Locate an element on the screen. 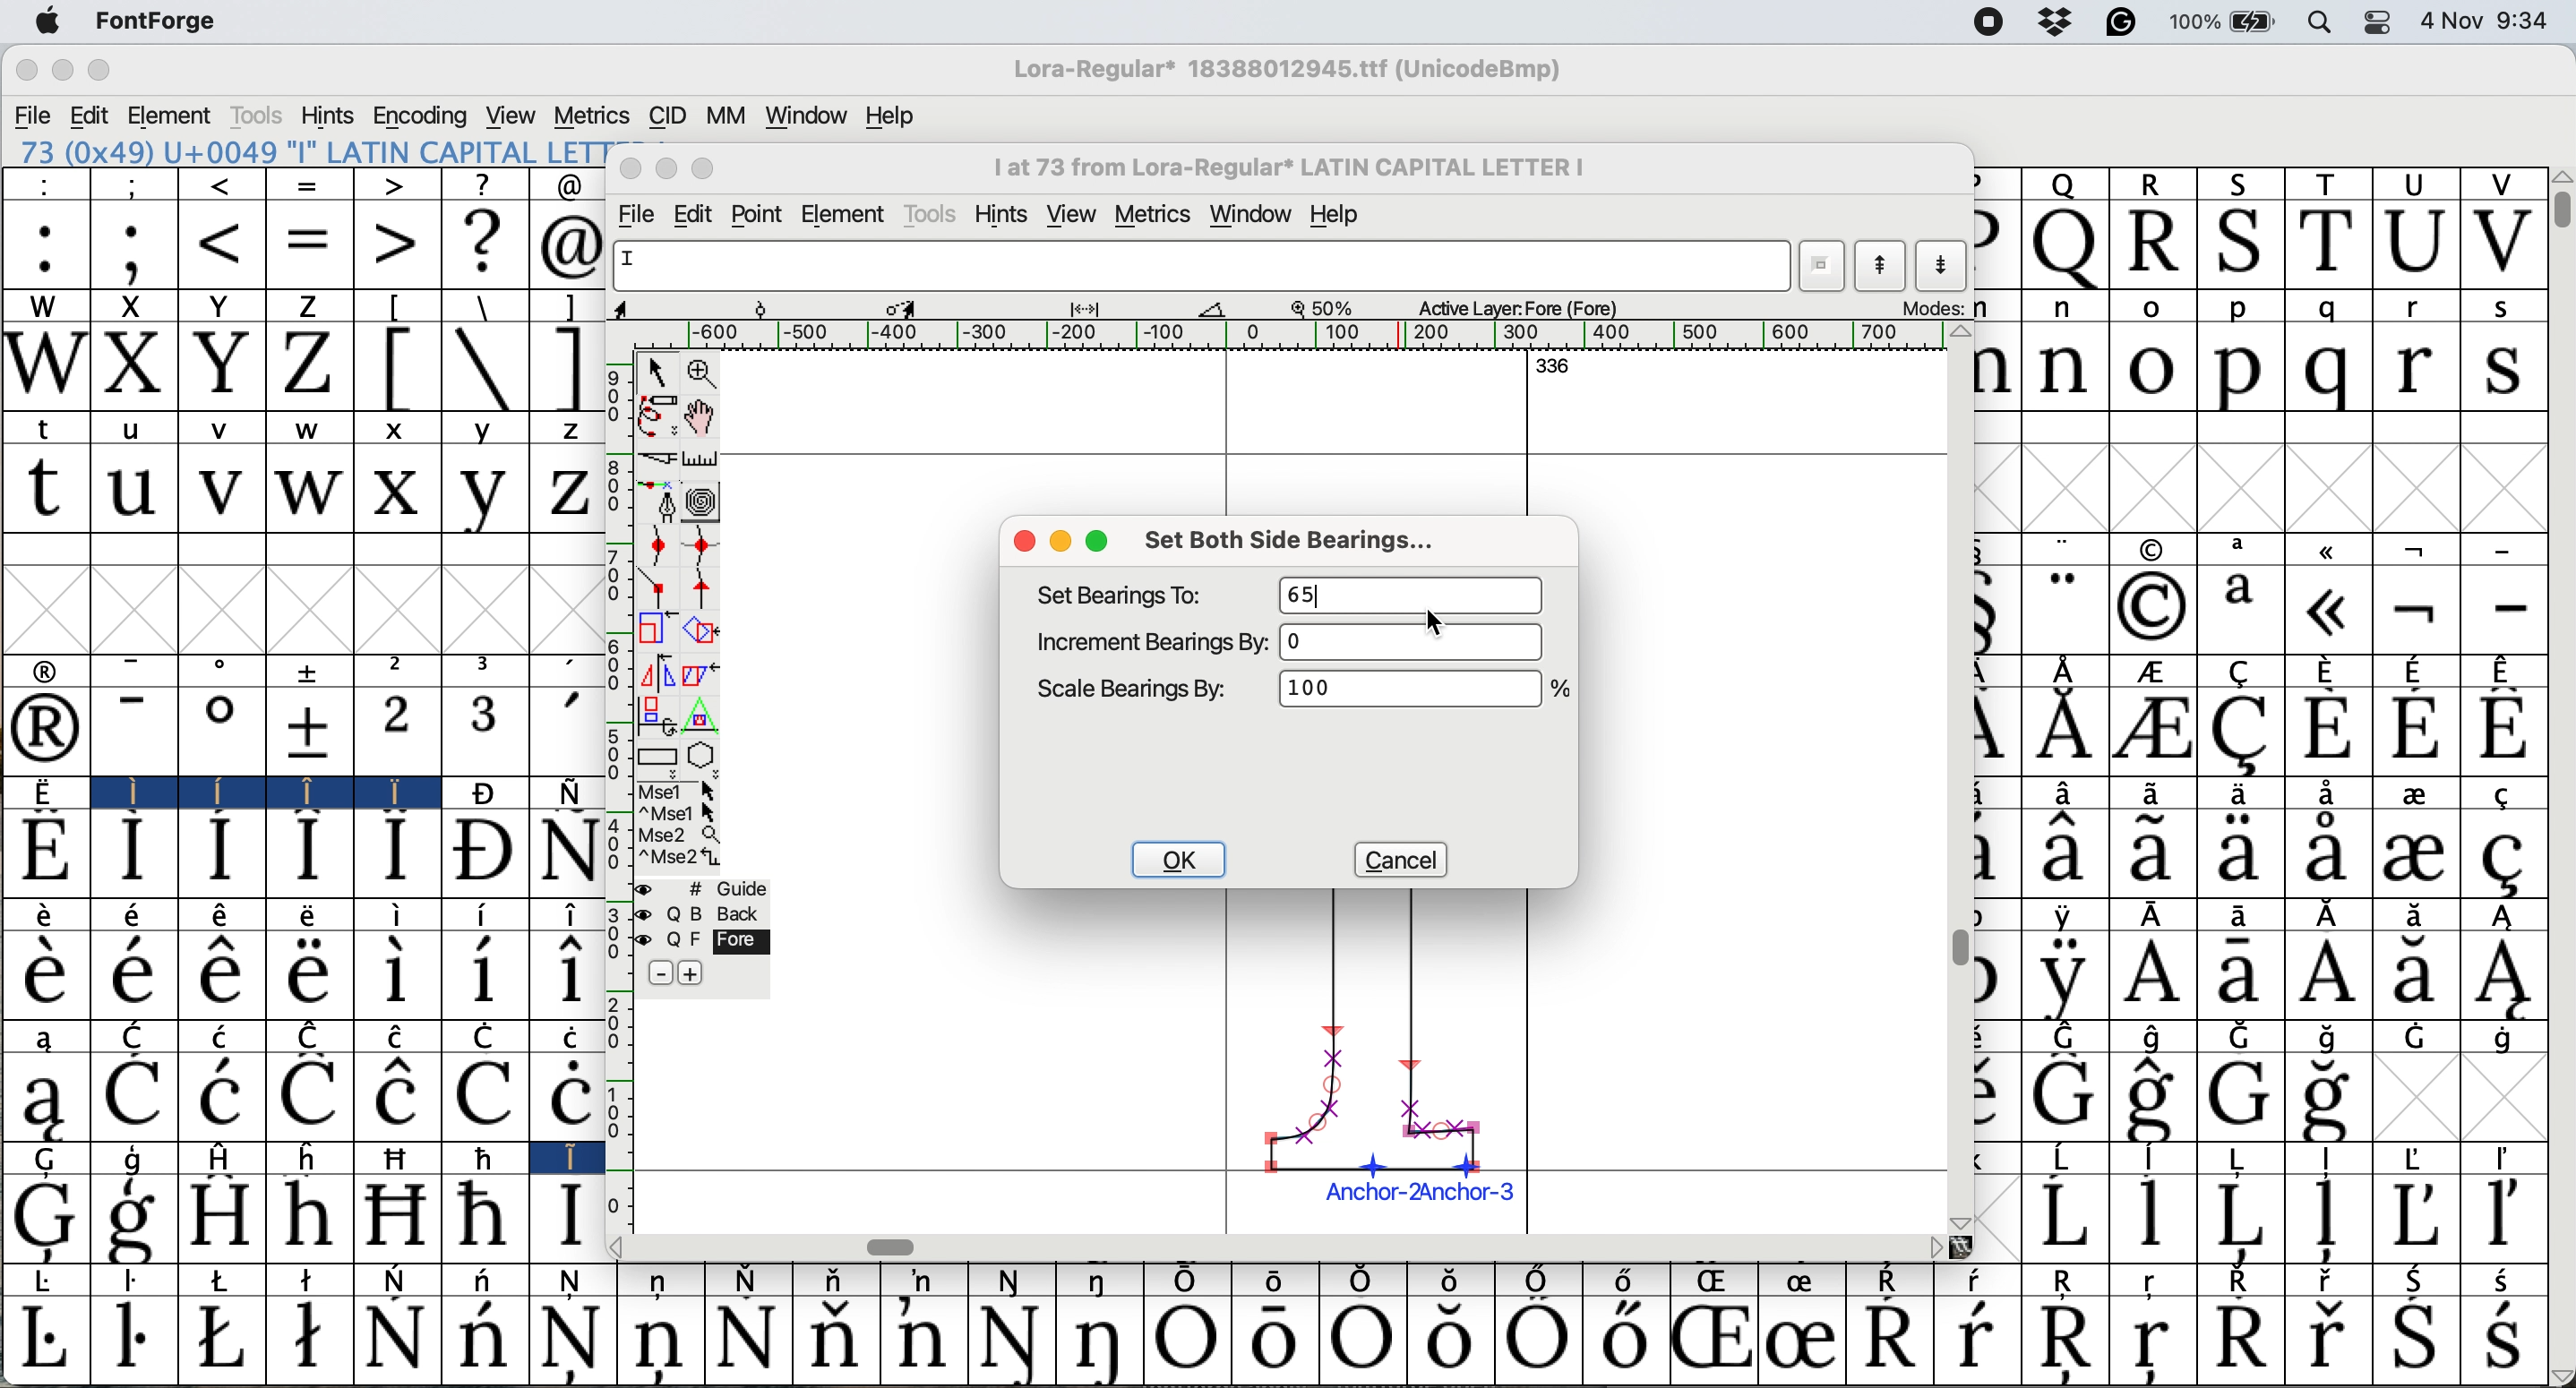 This screenshot has height=1388, width=2576. Symbol is located at coordinates (2417, 795).